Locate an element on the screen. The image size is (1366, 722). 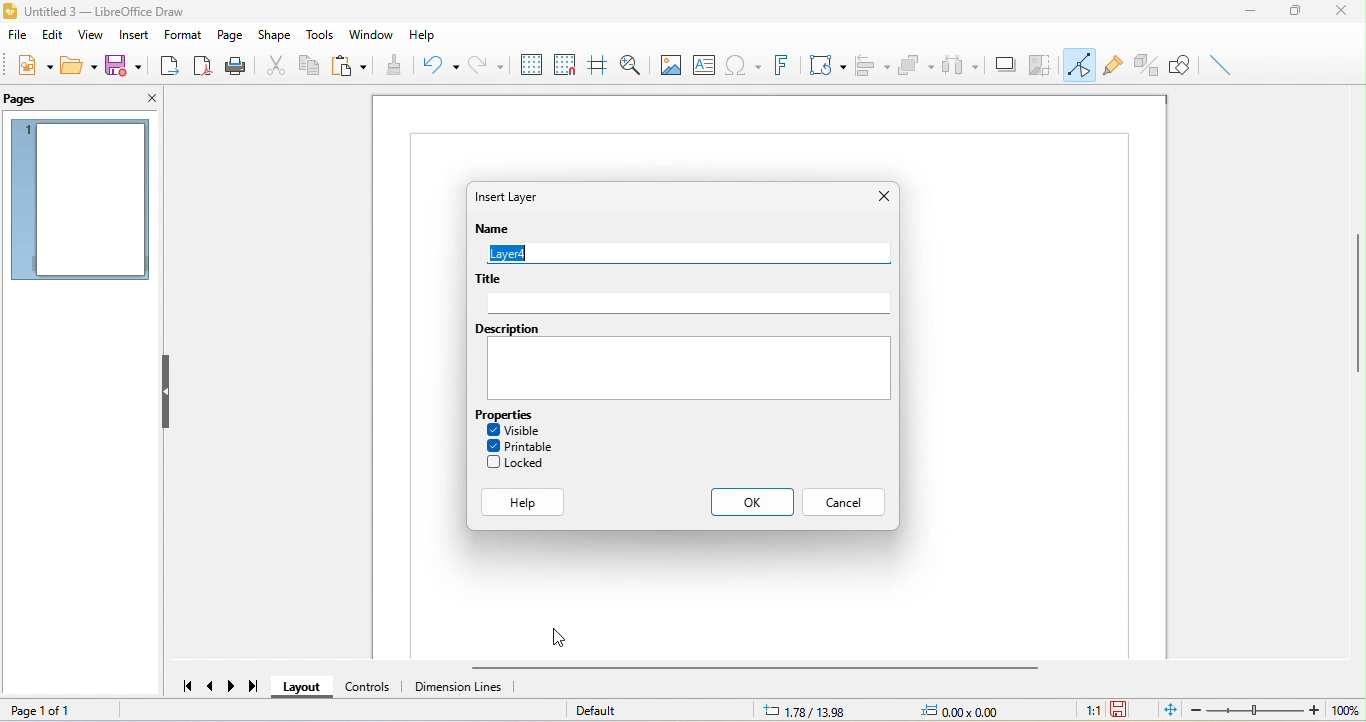
insert is located at coordinates (131, 36).